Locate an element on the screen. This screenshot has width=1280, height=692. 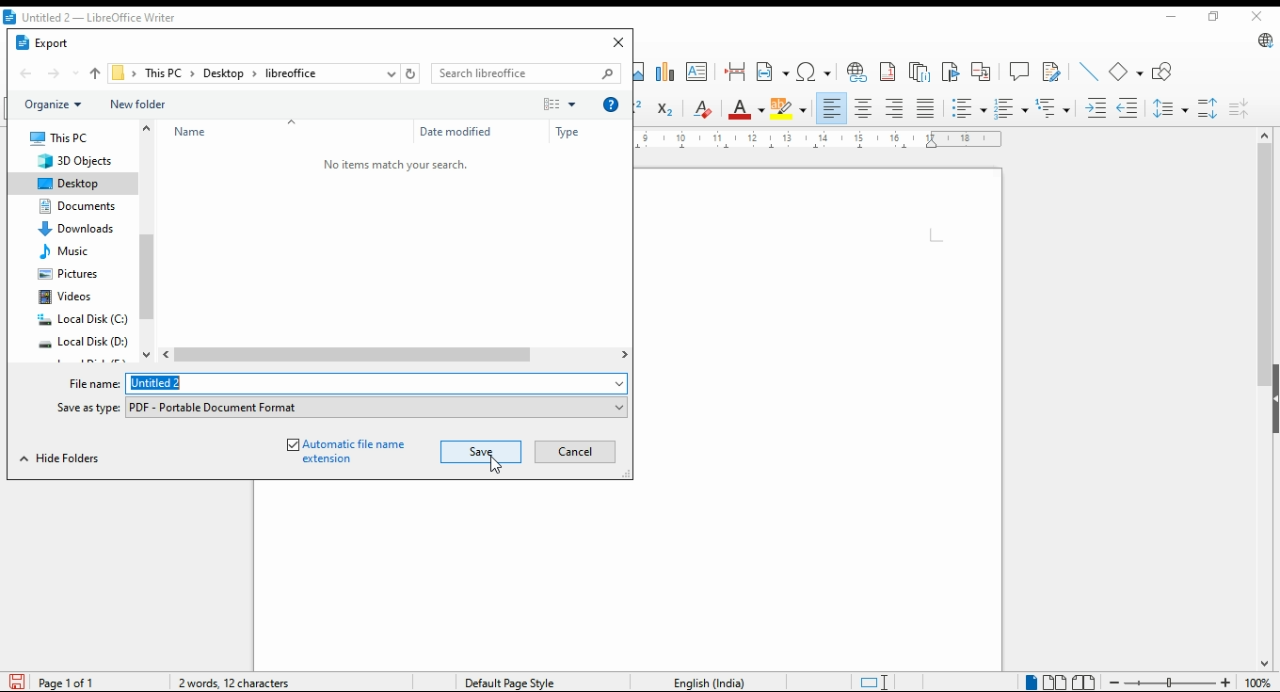
this pc is located at coordinates (60, 136).